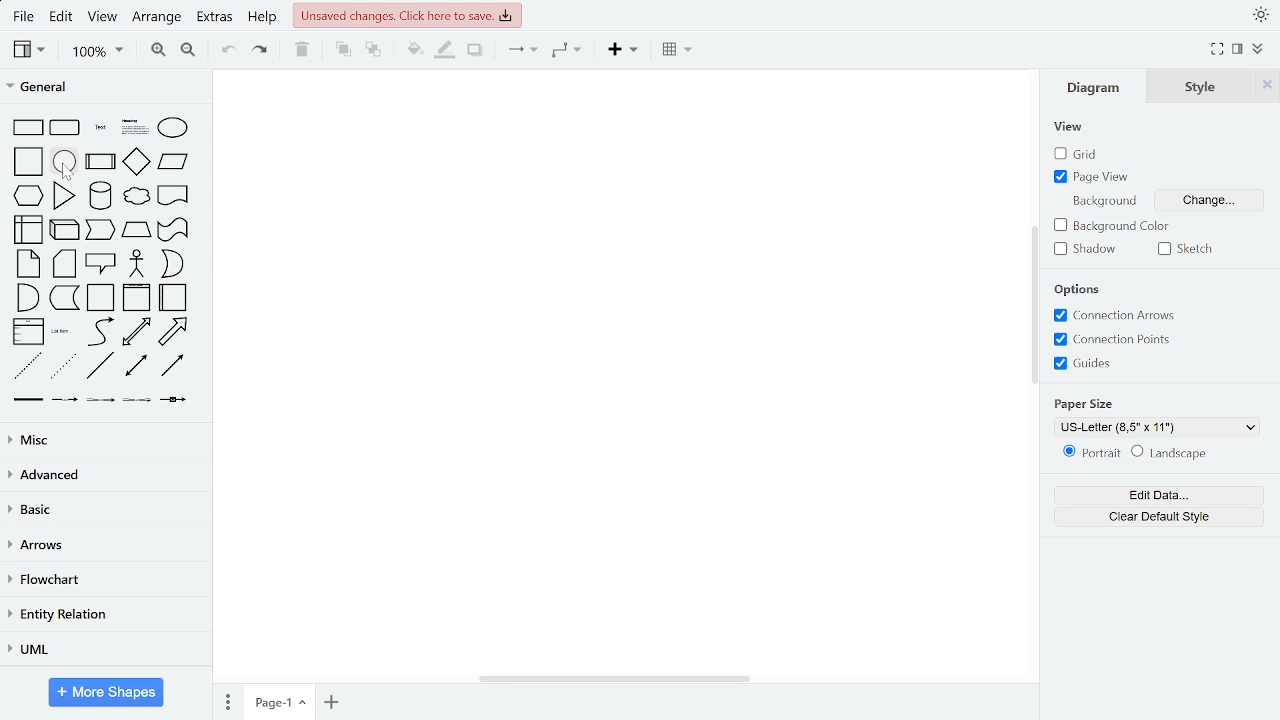  Describe the element at coordinates (101, 264) in the screenshot. I see `callout` at that location.